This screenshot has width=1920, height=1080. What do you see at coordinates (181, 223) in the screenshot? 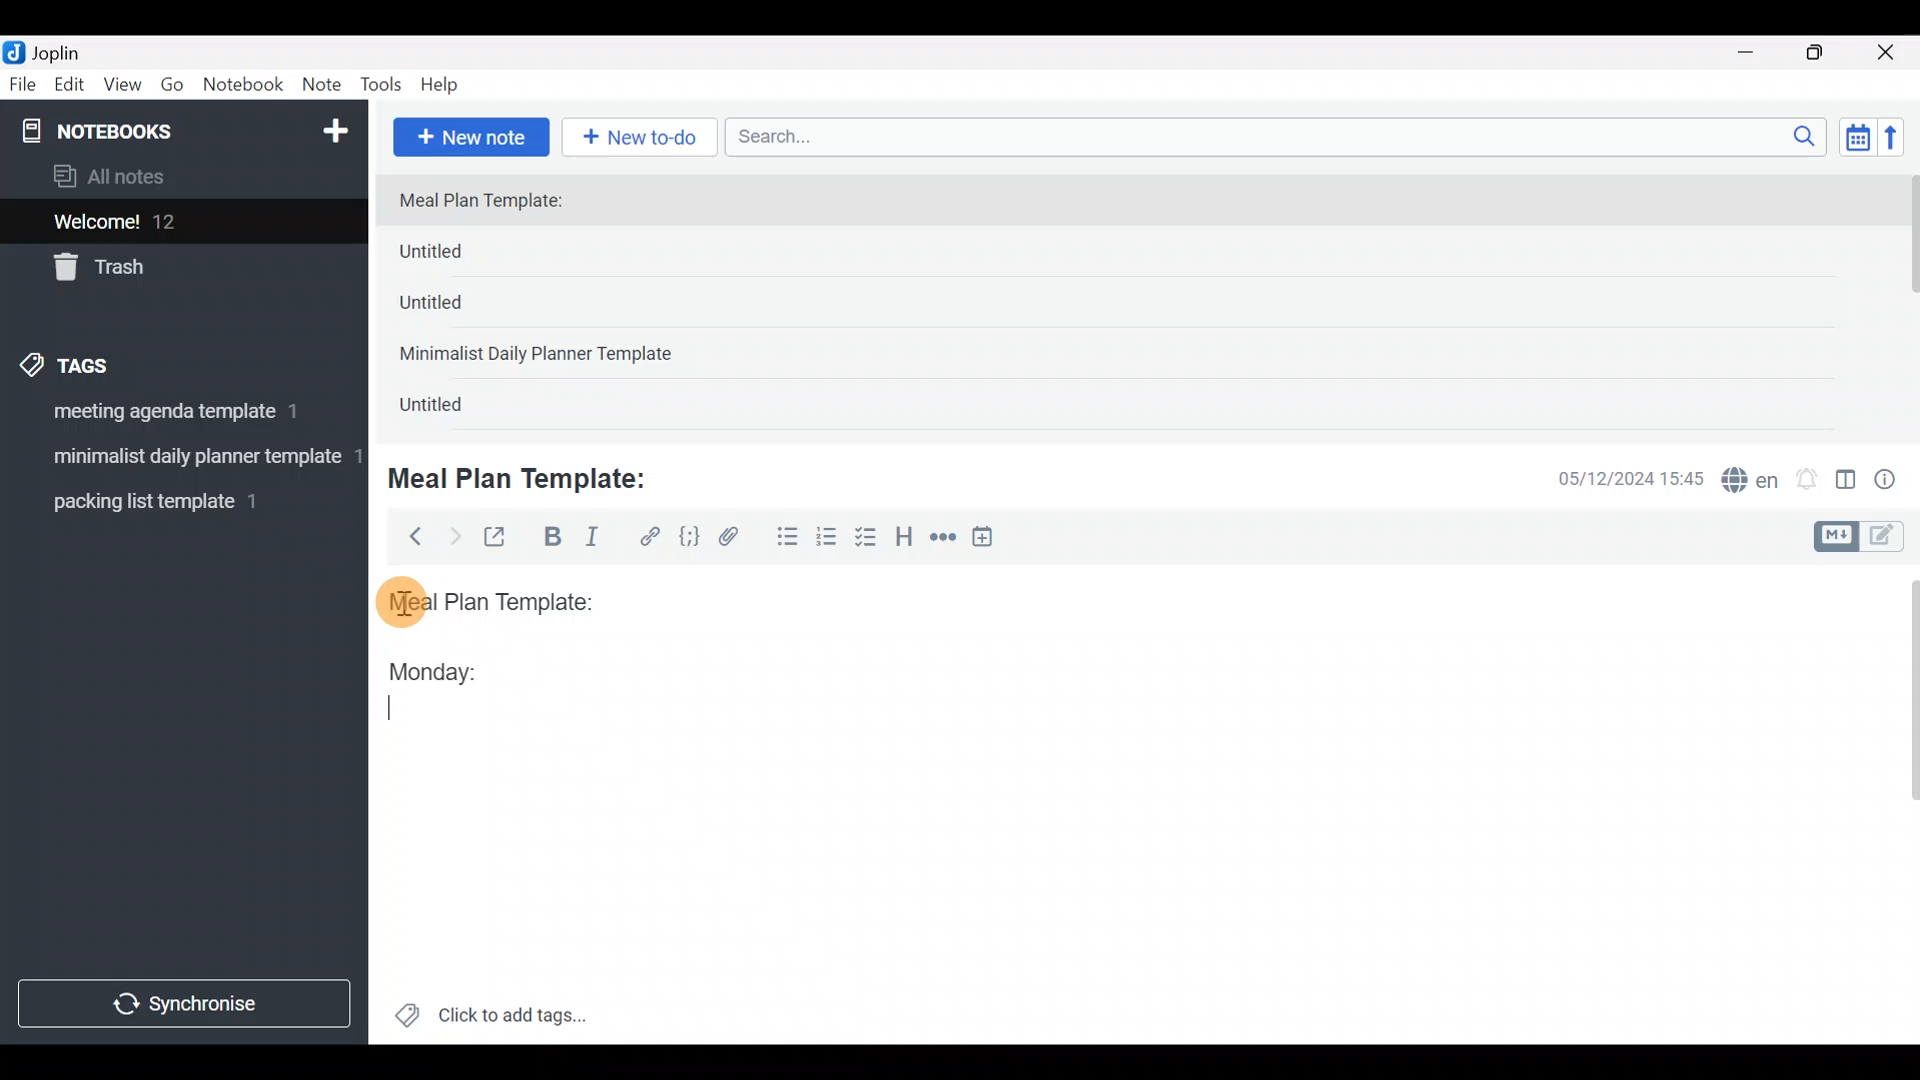
I see `Welcome!` at bounding box center [181, 223].